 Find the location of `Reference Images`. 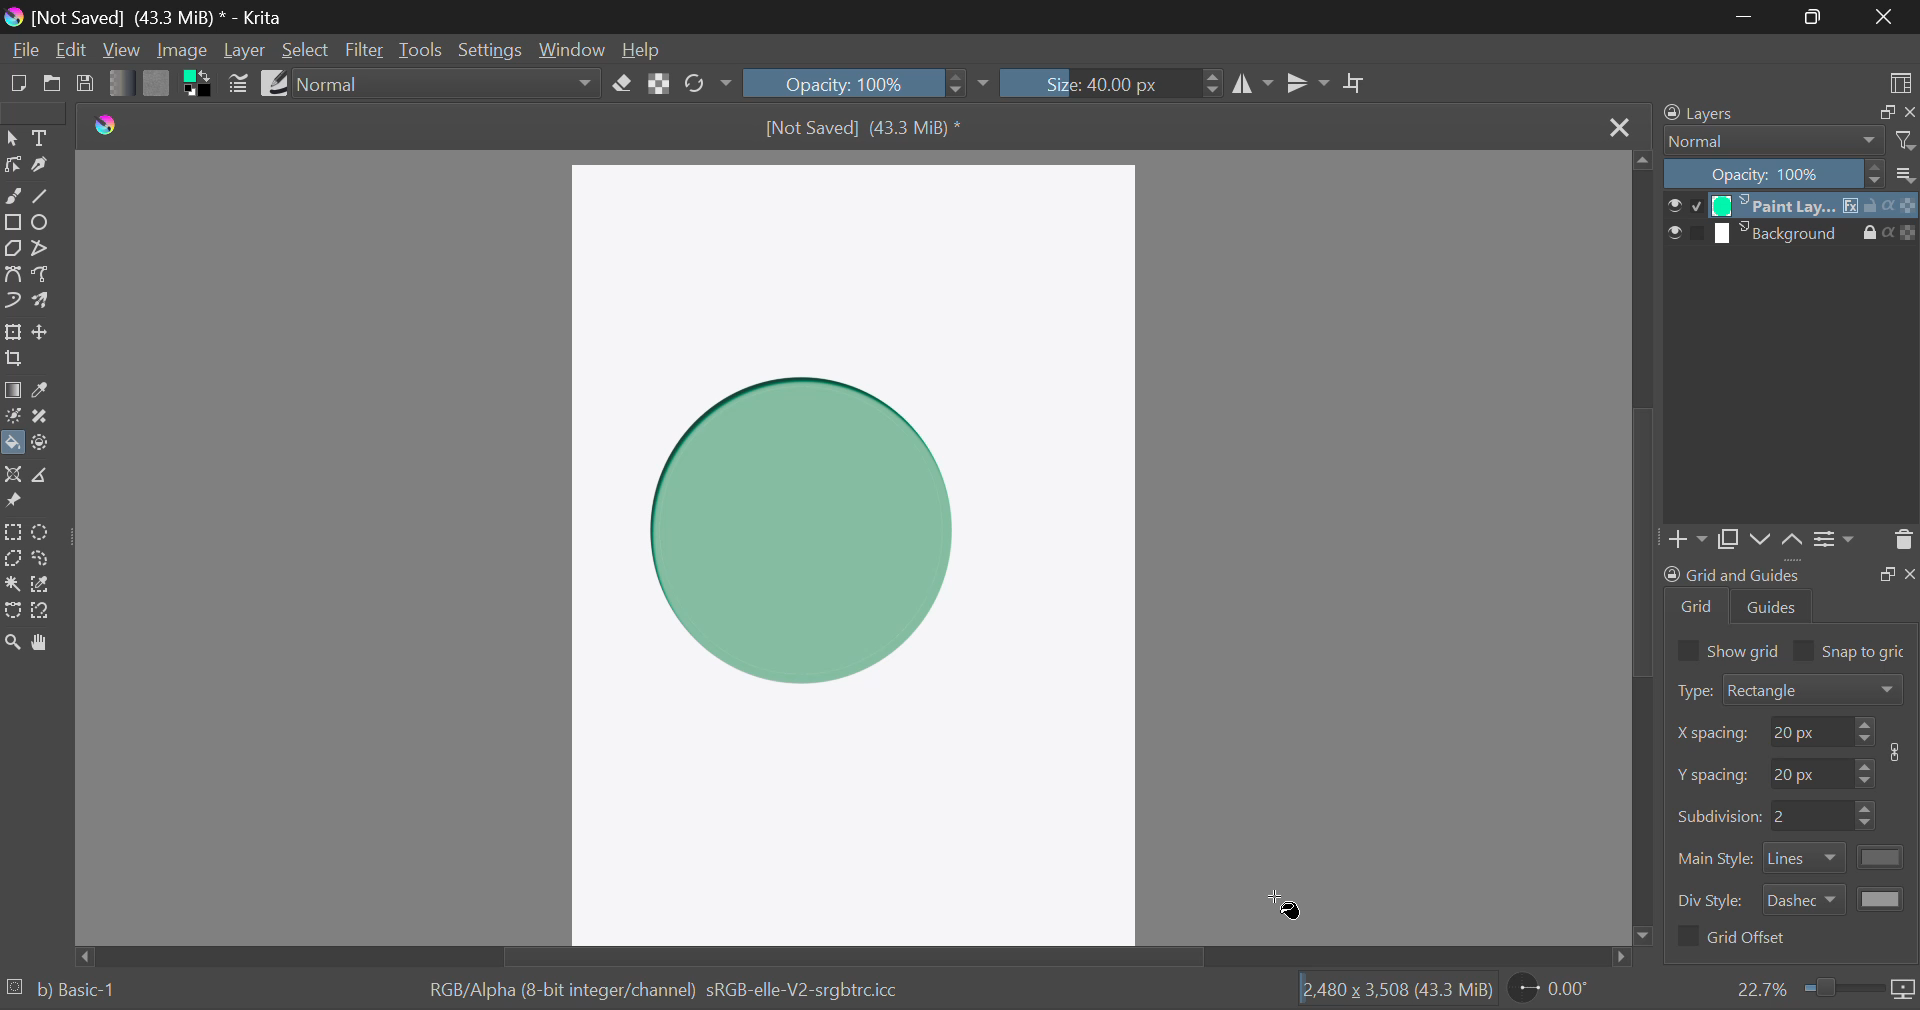

Reference Images is located at coordinates (12, 500).